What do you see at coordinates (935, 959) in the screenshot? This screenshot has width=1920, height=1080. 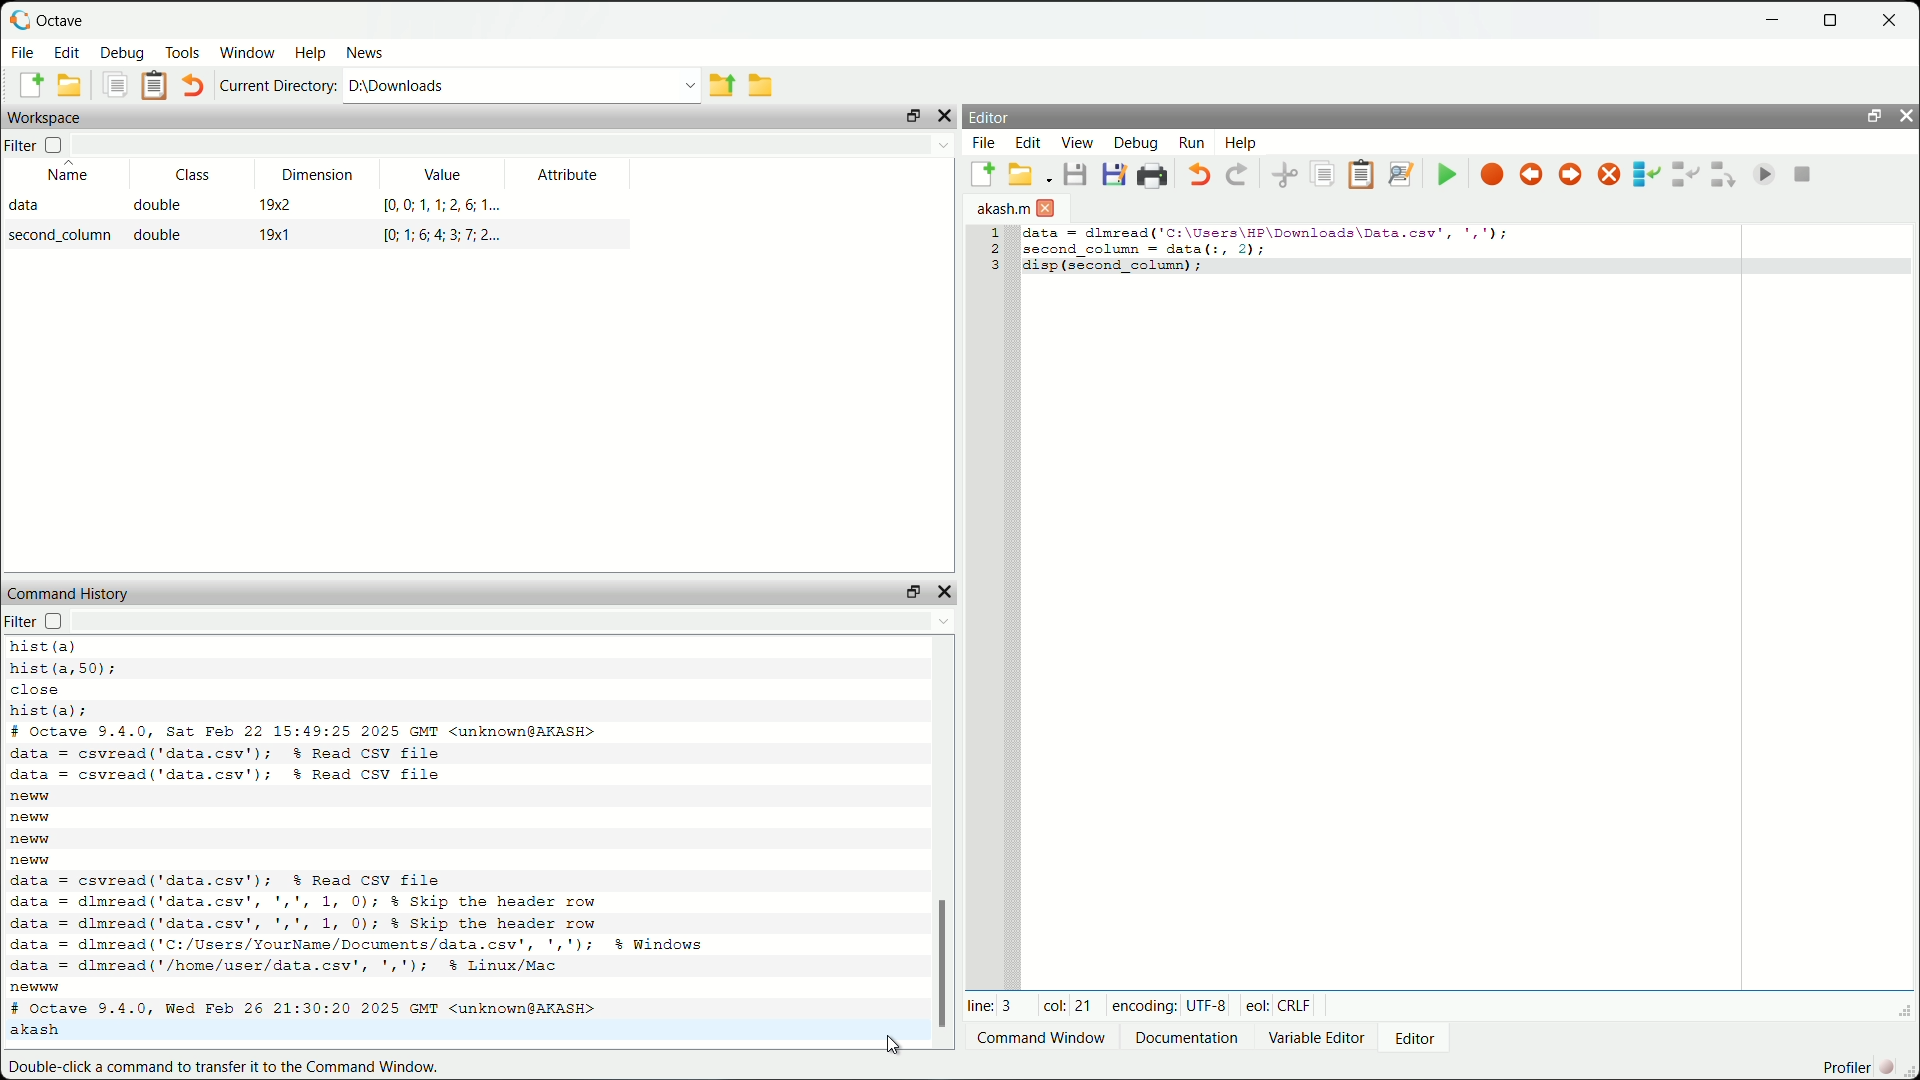 I see `scrollbar` at bounding box center [935, 959].